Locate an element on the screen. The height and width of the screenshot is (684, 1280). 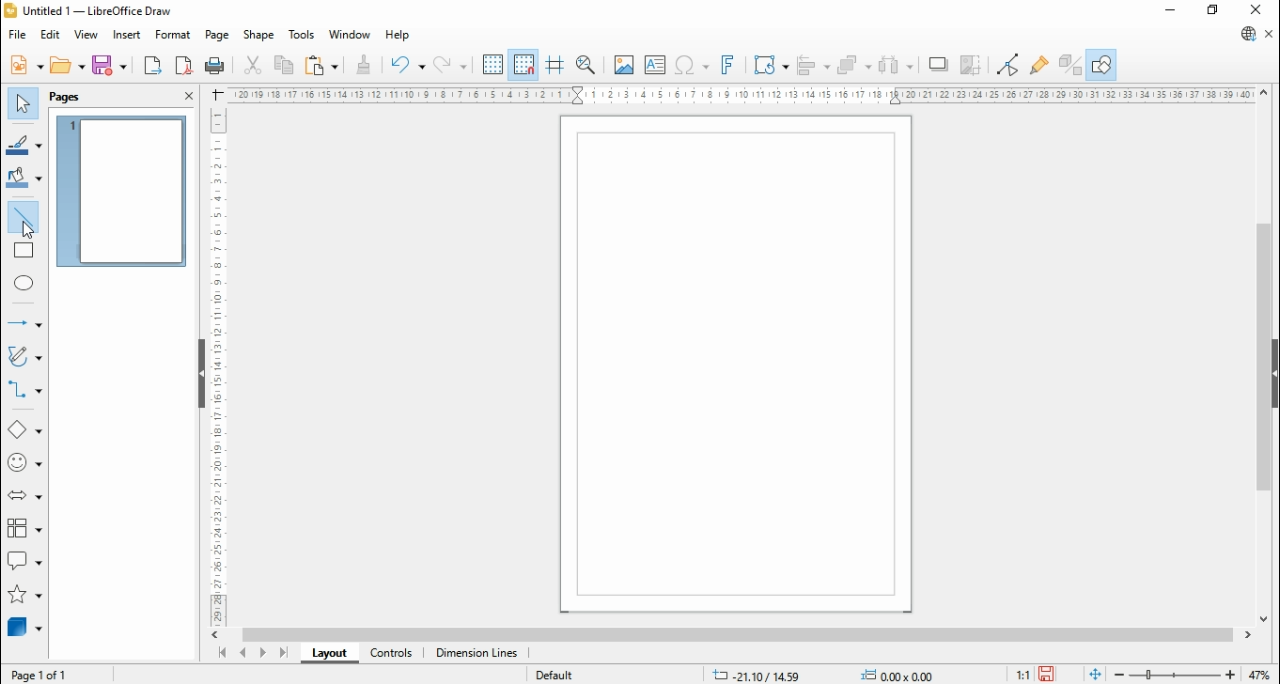
crop is located at coordinates (975, 64).